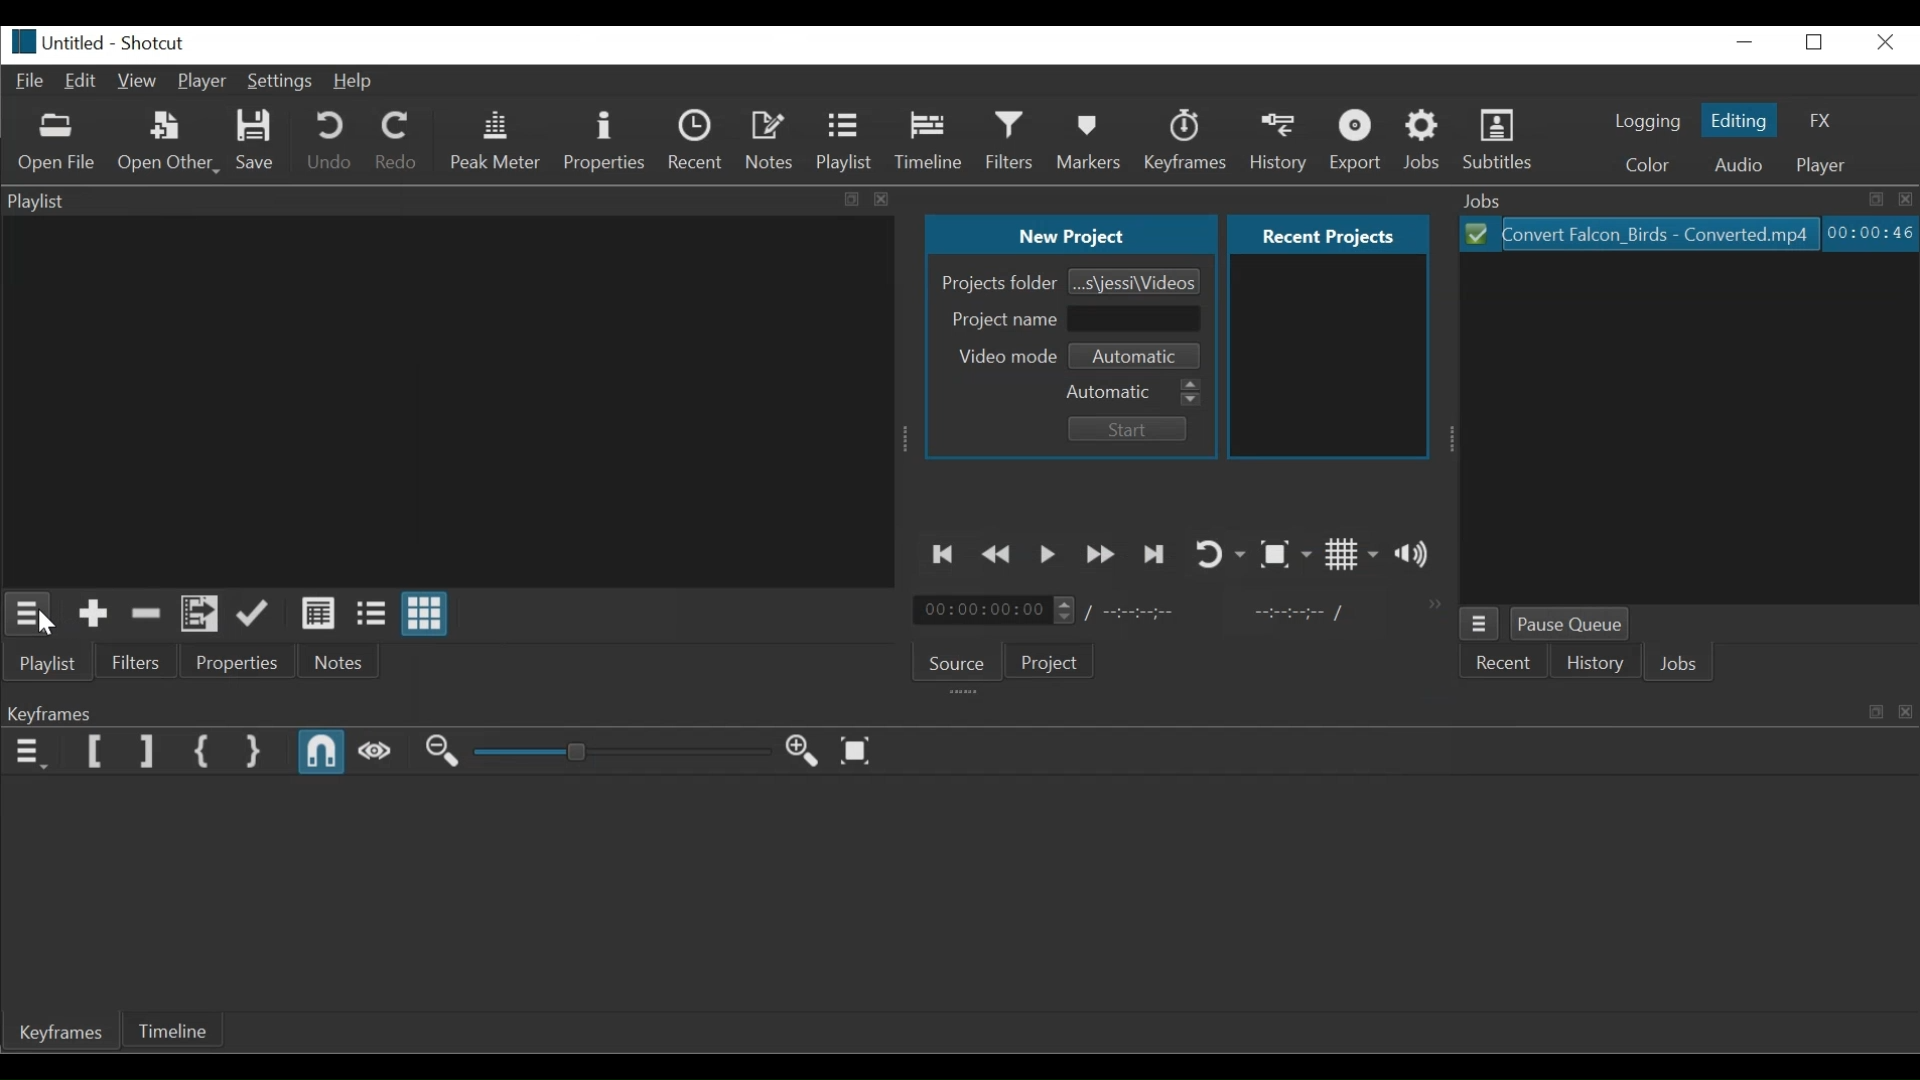  What do you see at coordinates (801, 752) in the screenshot?
I see `Zoom Keyframe in` at bounding box center [801, 752].